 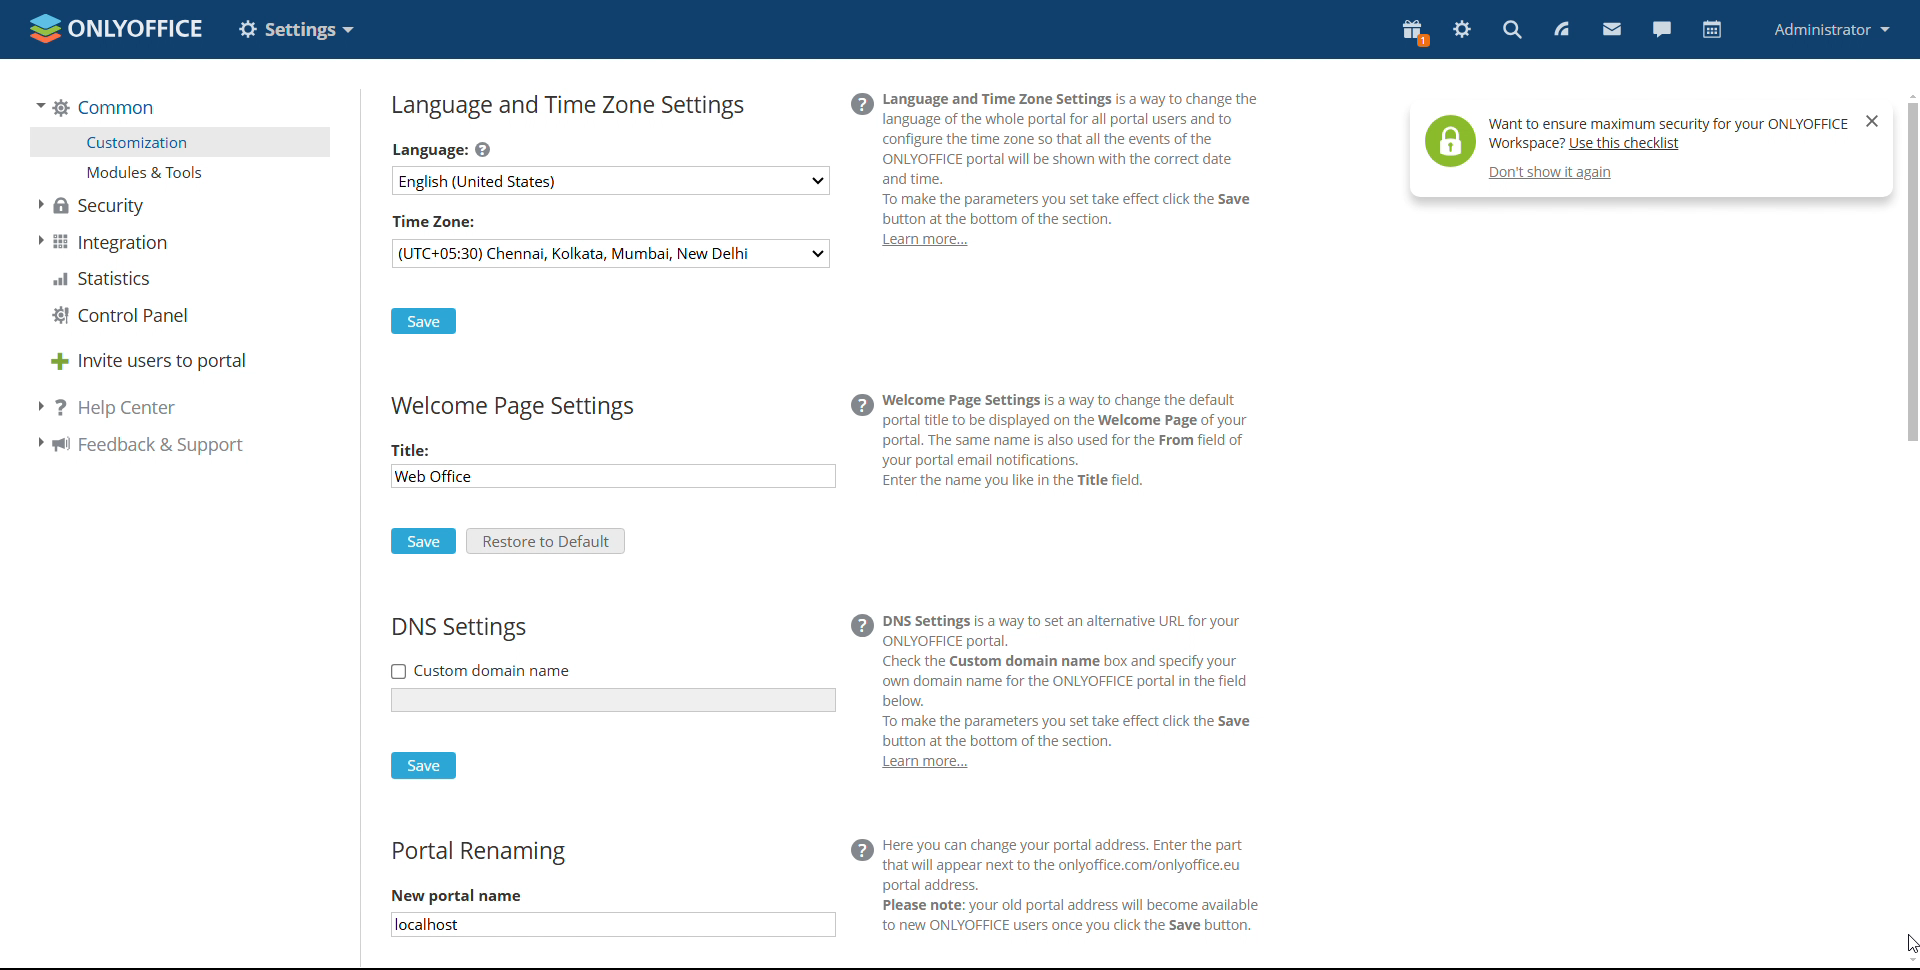 What do you see at coordinates (107, 407) in the screenshot?
I see `help center` at bounding box center [107, 407].